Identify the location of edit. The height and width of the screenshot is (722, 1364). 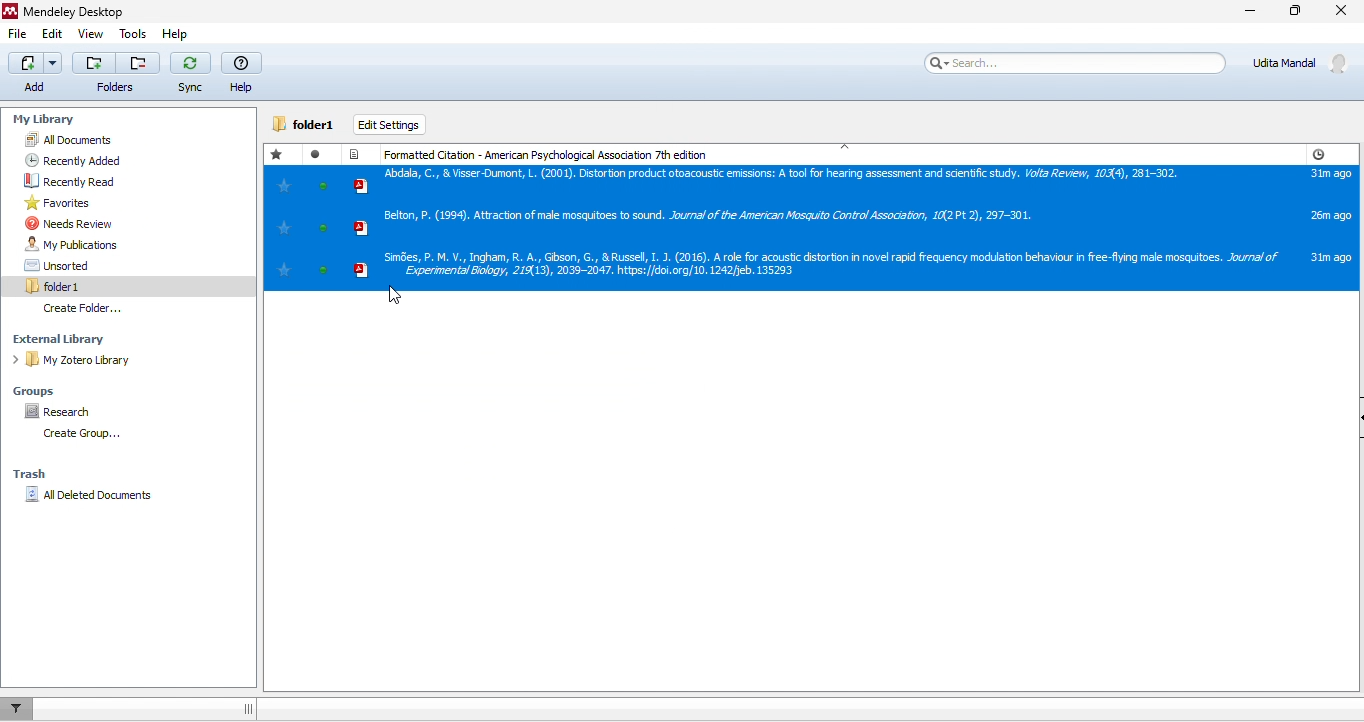
(51, 34).